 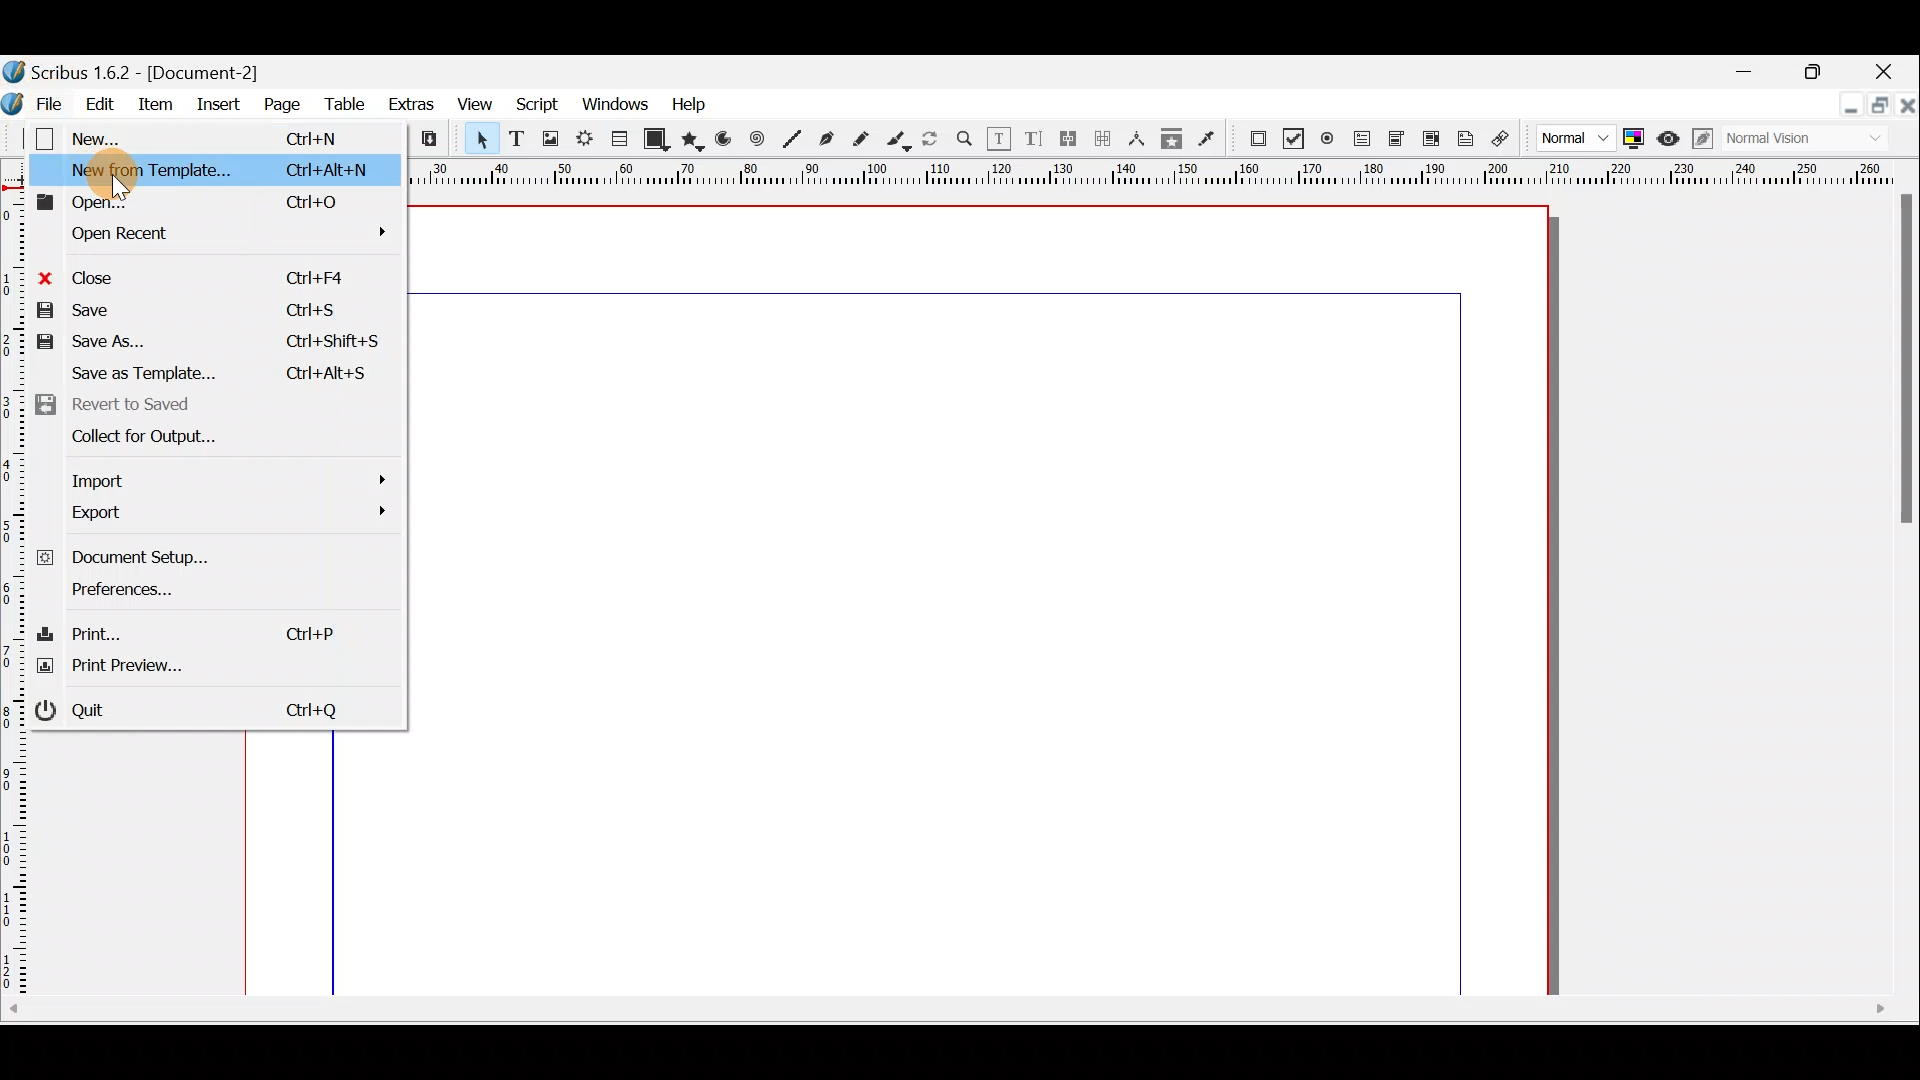 What do you see at coordinates (217, 714) in the screenshot?
I see `Quit` at bounding box center [217, 714].